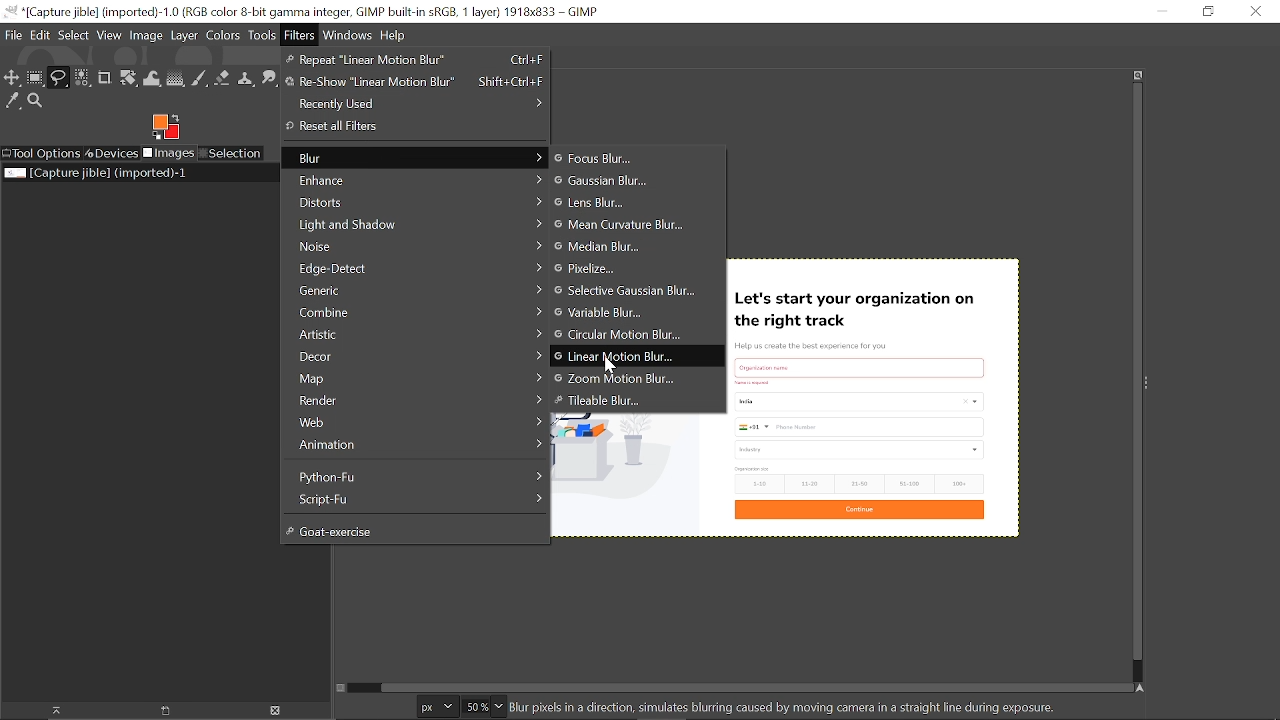  What do you see at coordinates (415, 104) in the screenshot?
I see `Recently used` at bounding box center [415, 104].